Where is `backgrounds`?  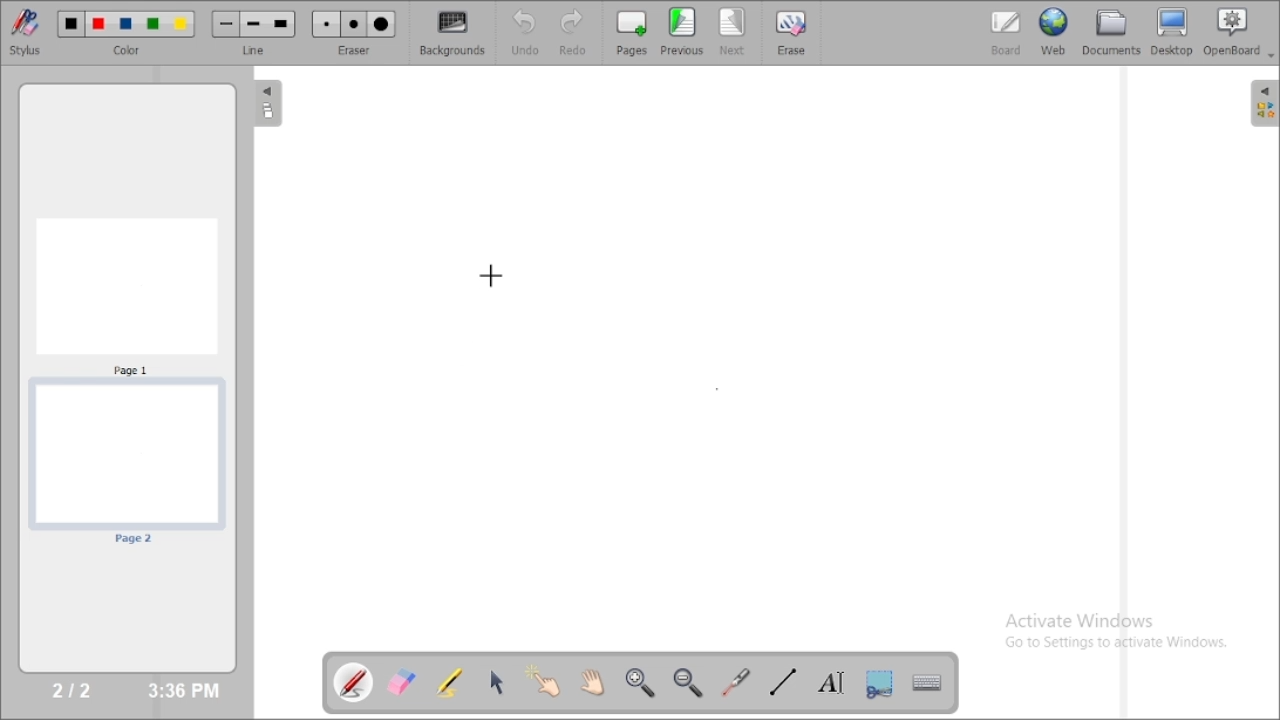 backgrounds is located at coordinates (454, 33).